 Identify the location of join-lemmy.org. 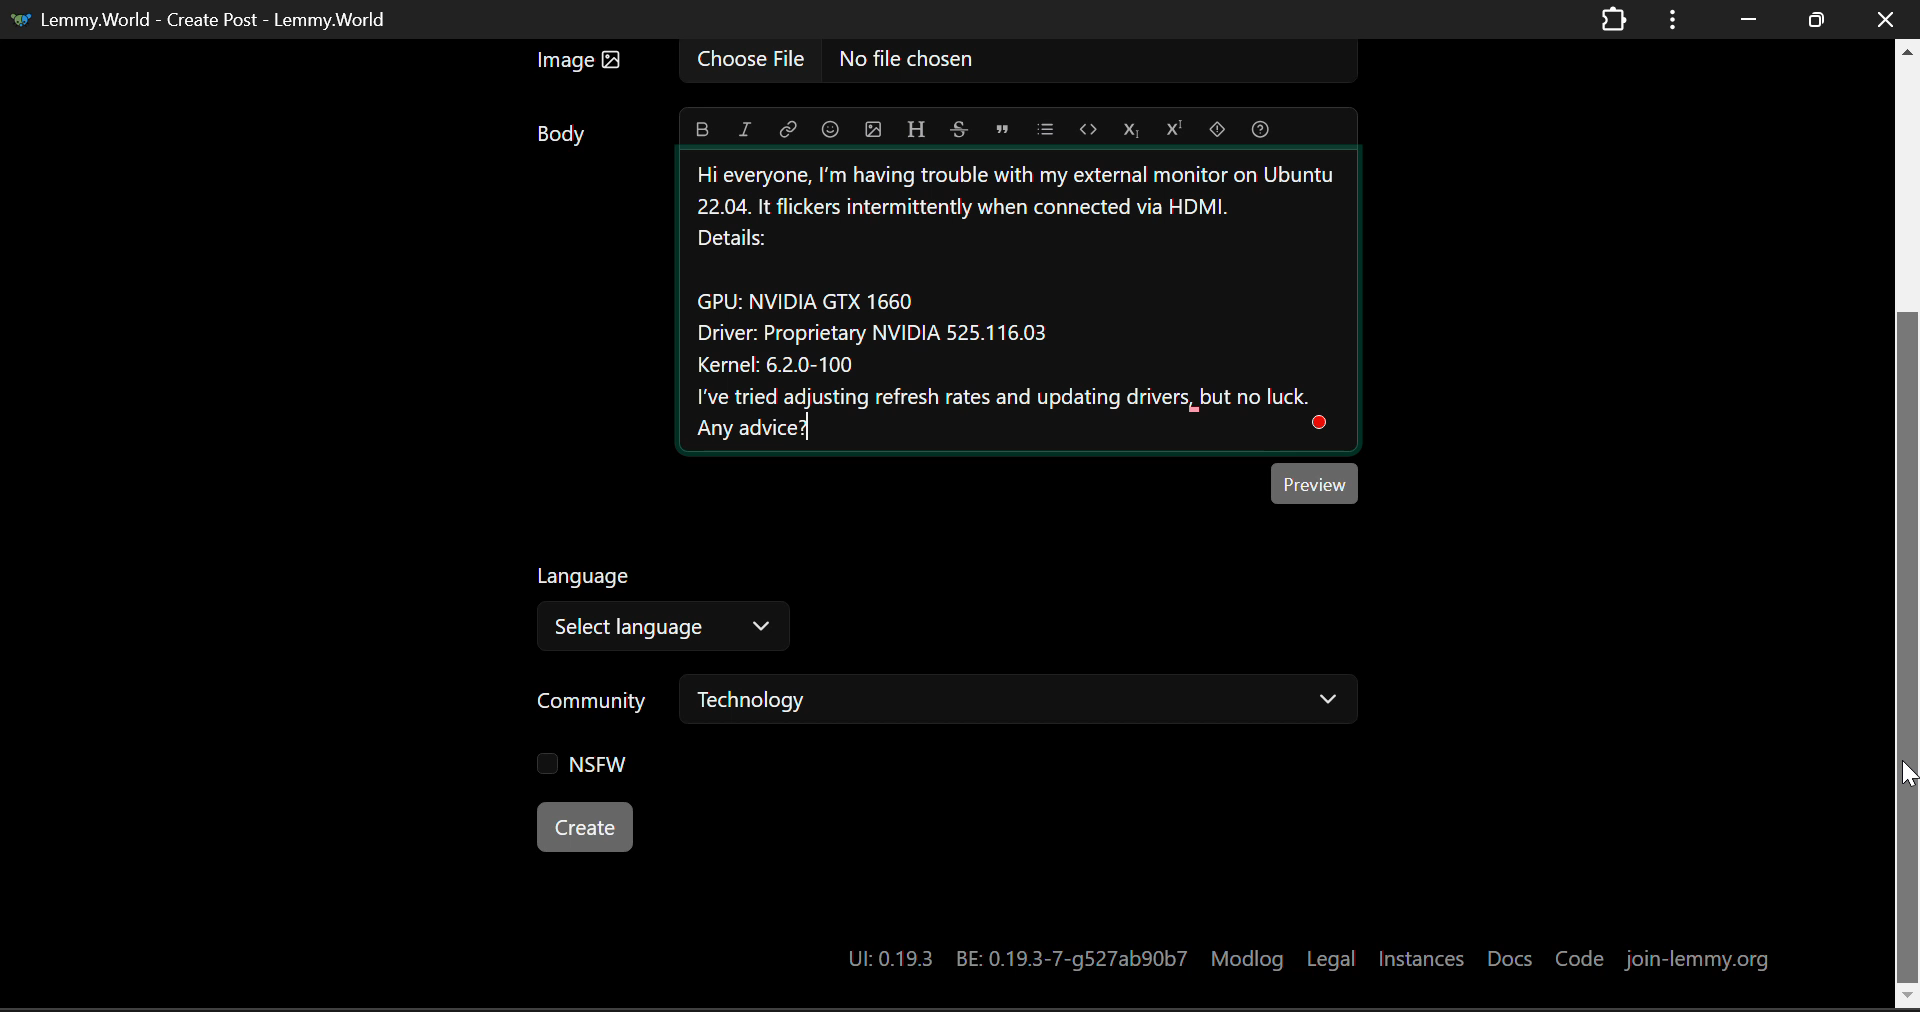
(1699, 957).